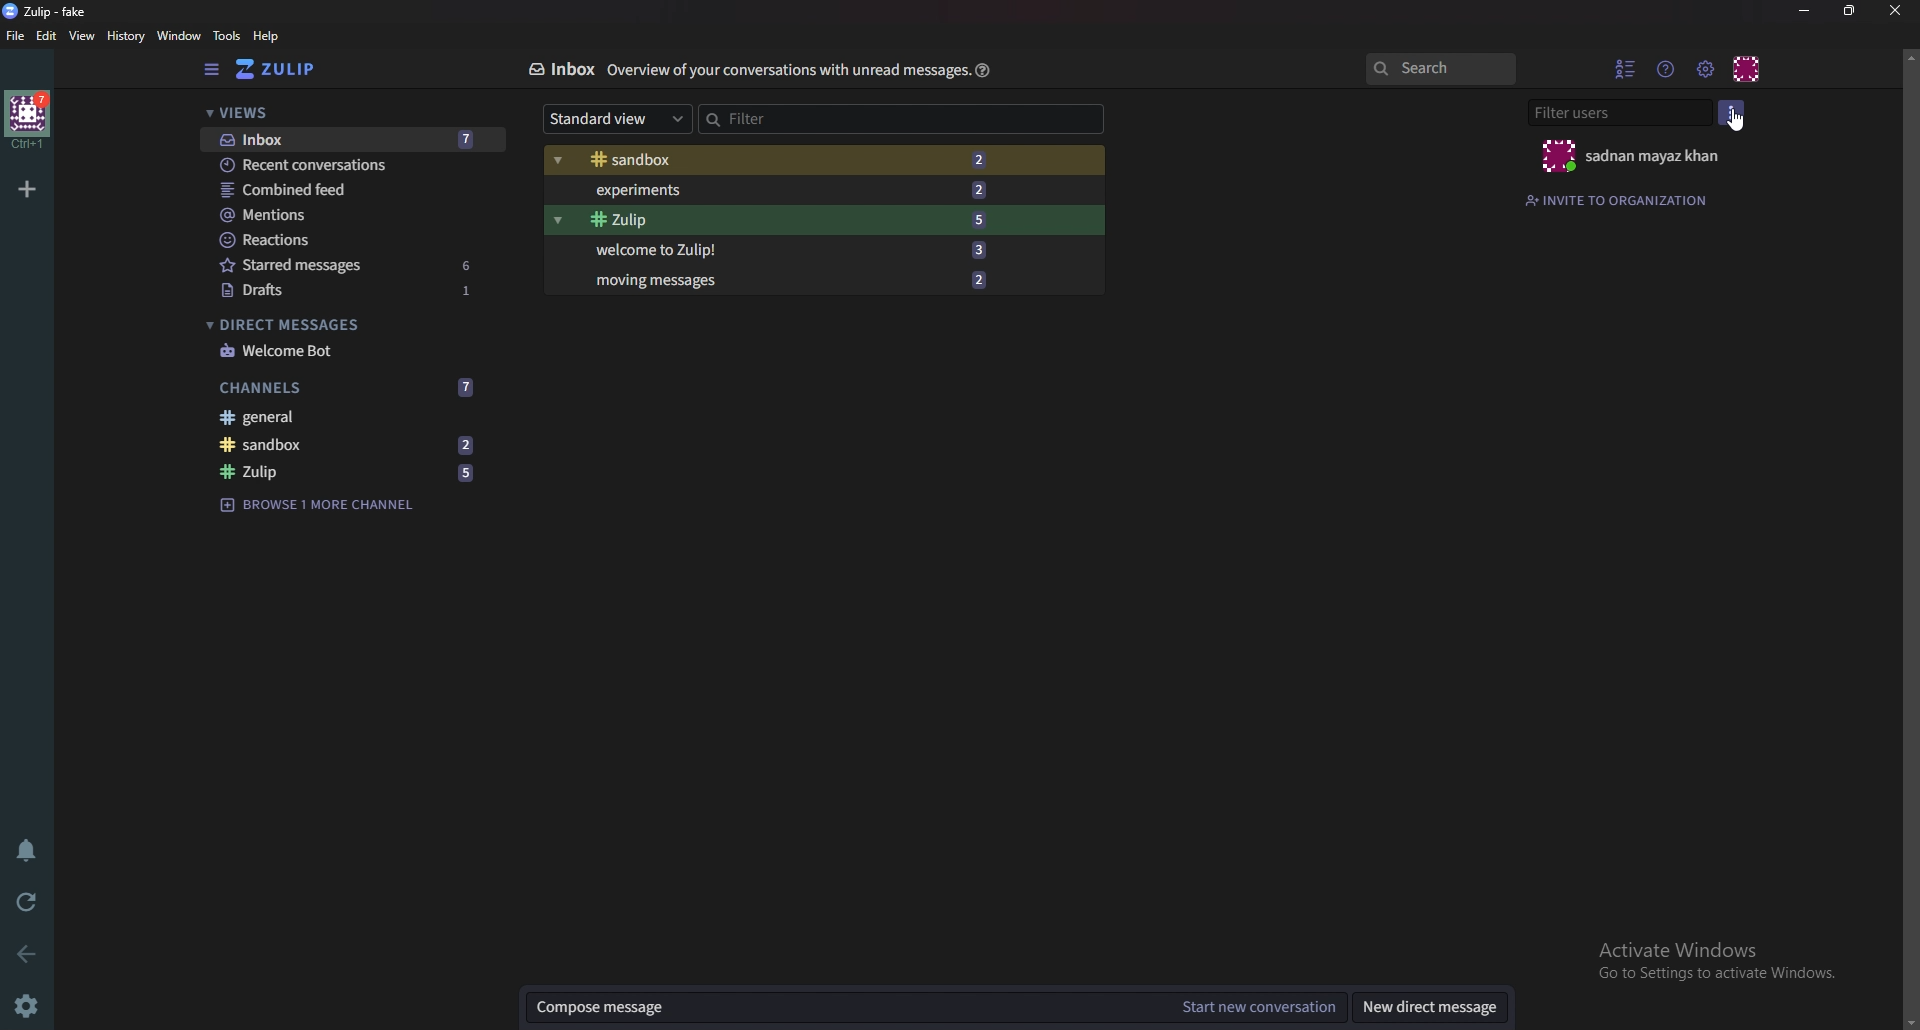  Describe the element at coordinates (1627, 67) in the screenshot. I see `Hide user list` at that location.